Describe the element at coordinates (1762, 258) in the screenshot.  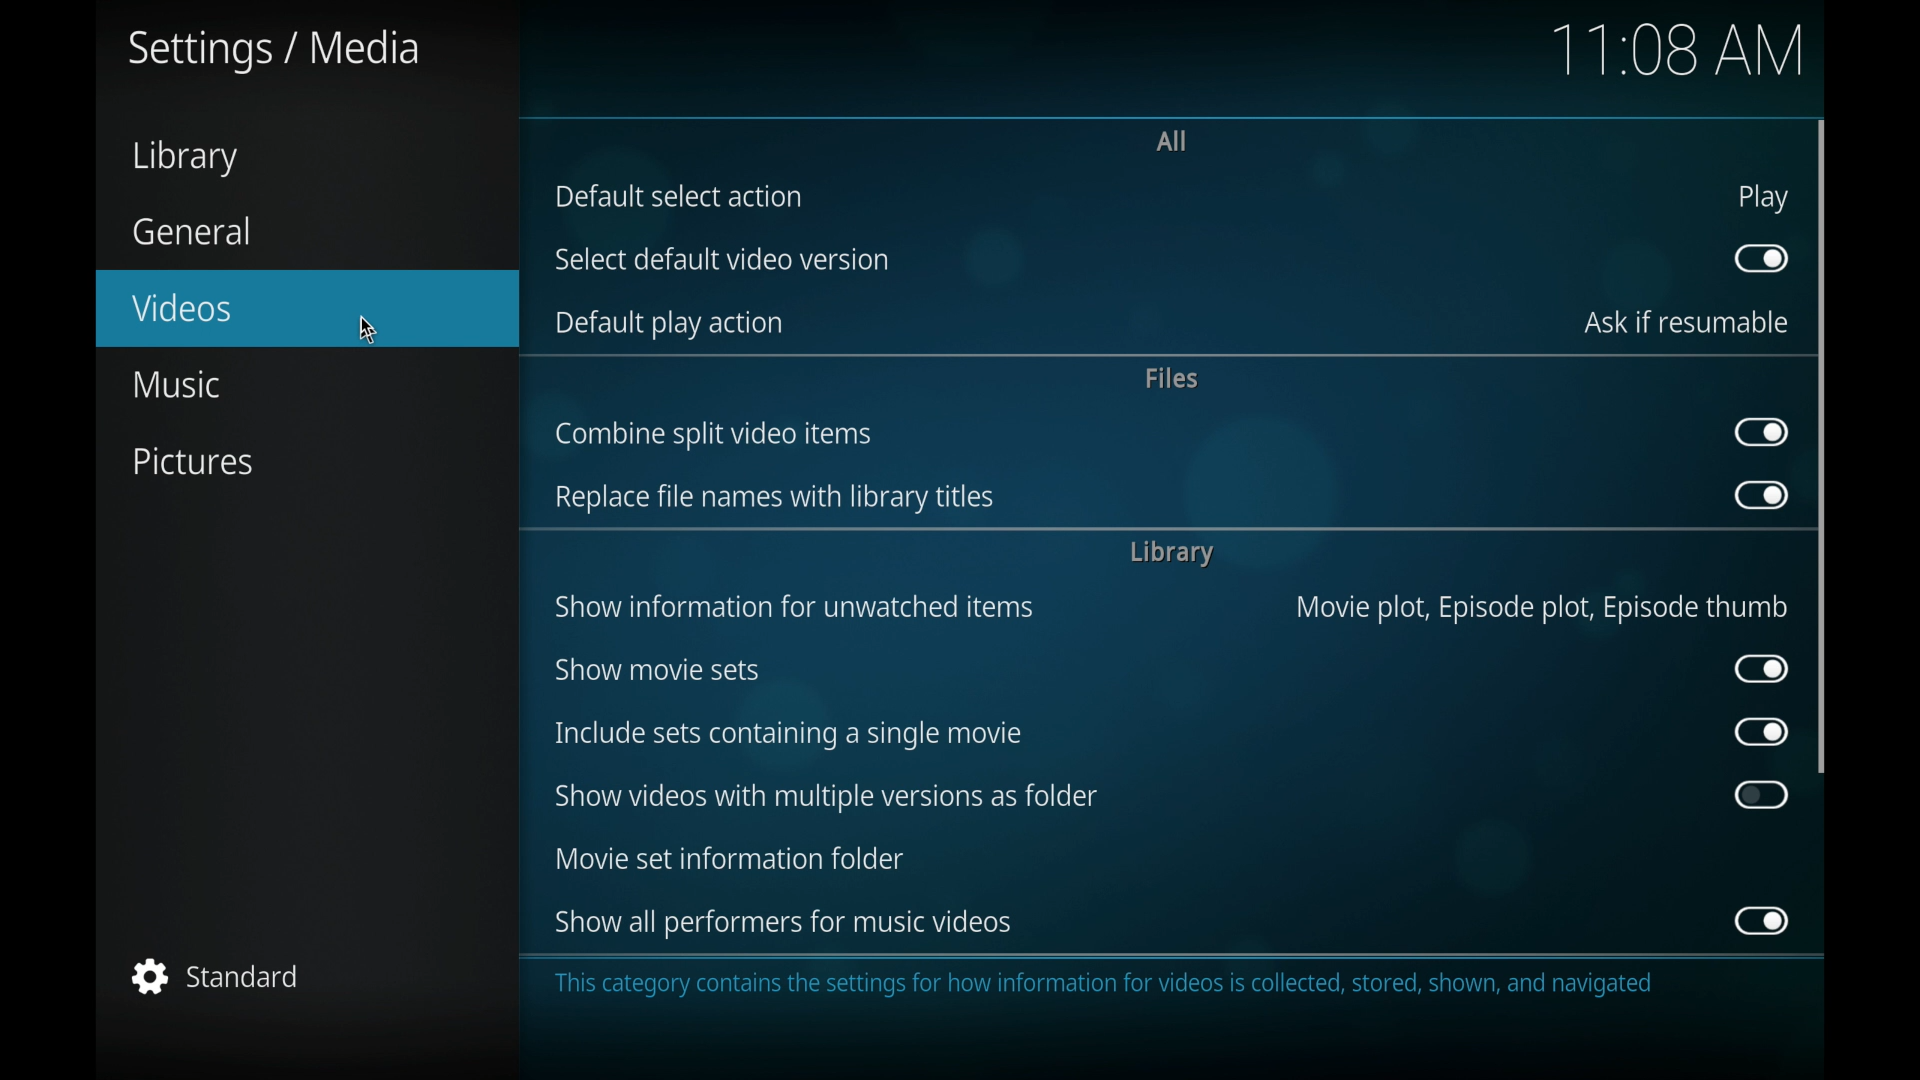
I see `toggle button` at that location.